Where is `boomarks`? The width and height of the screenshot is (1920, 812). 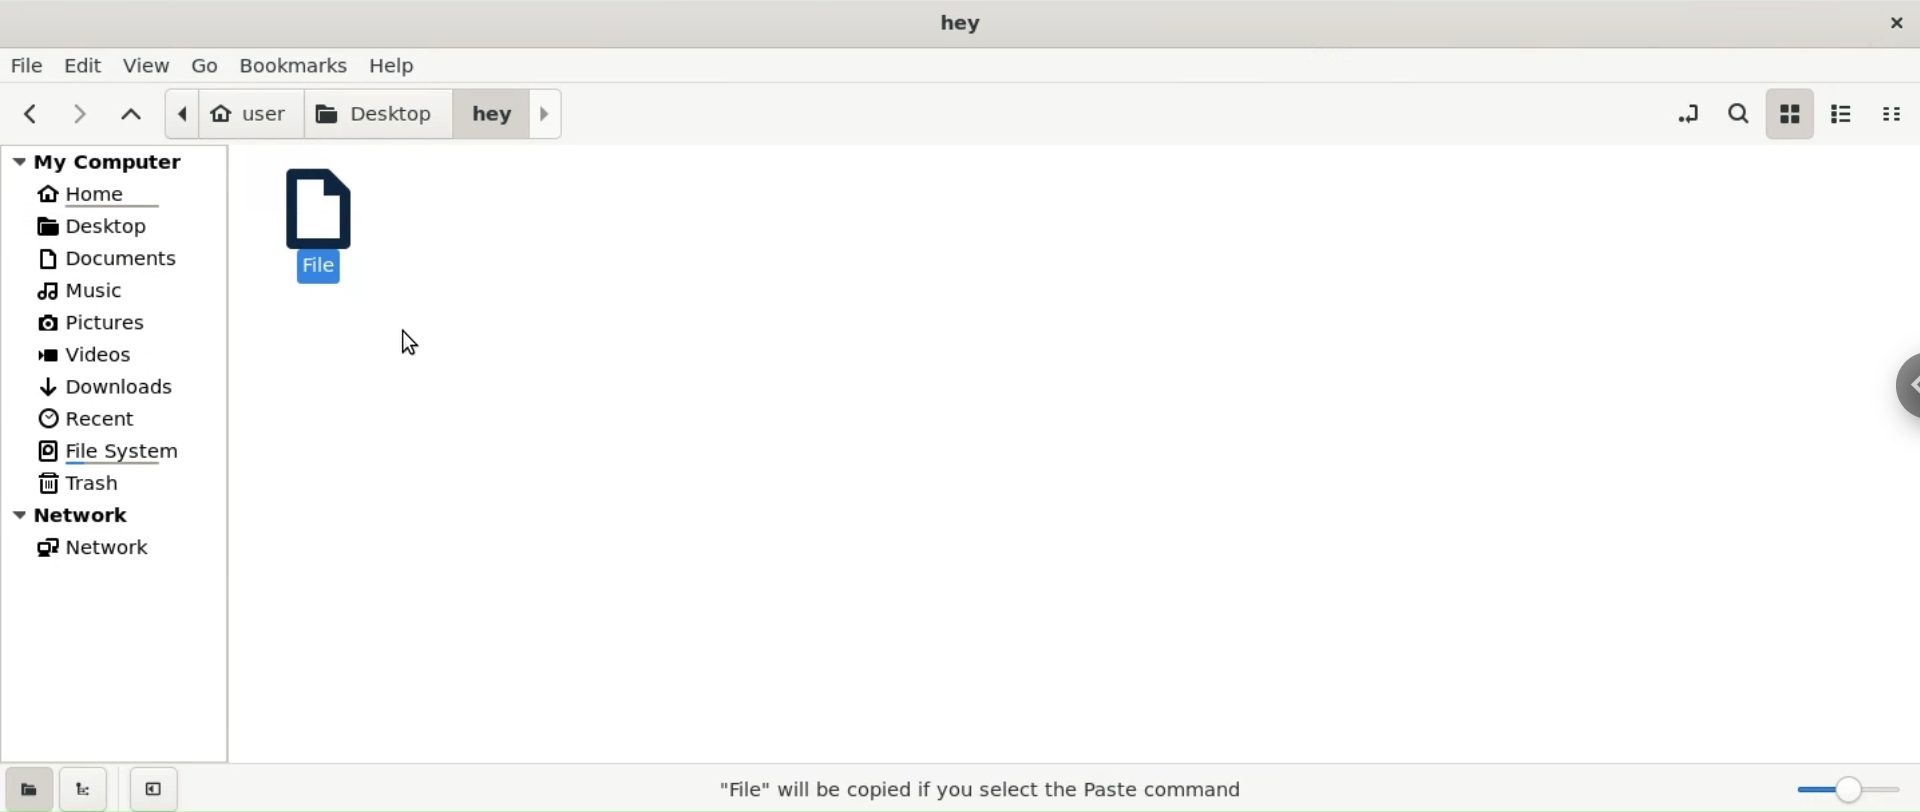 boomarks is located at coordinates (301, 65).